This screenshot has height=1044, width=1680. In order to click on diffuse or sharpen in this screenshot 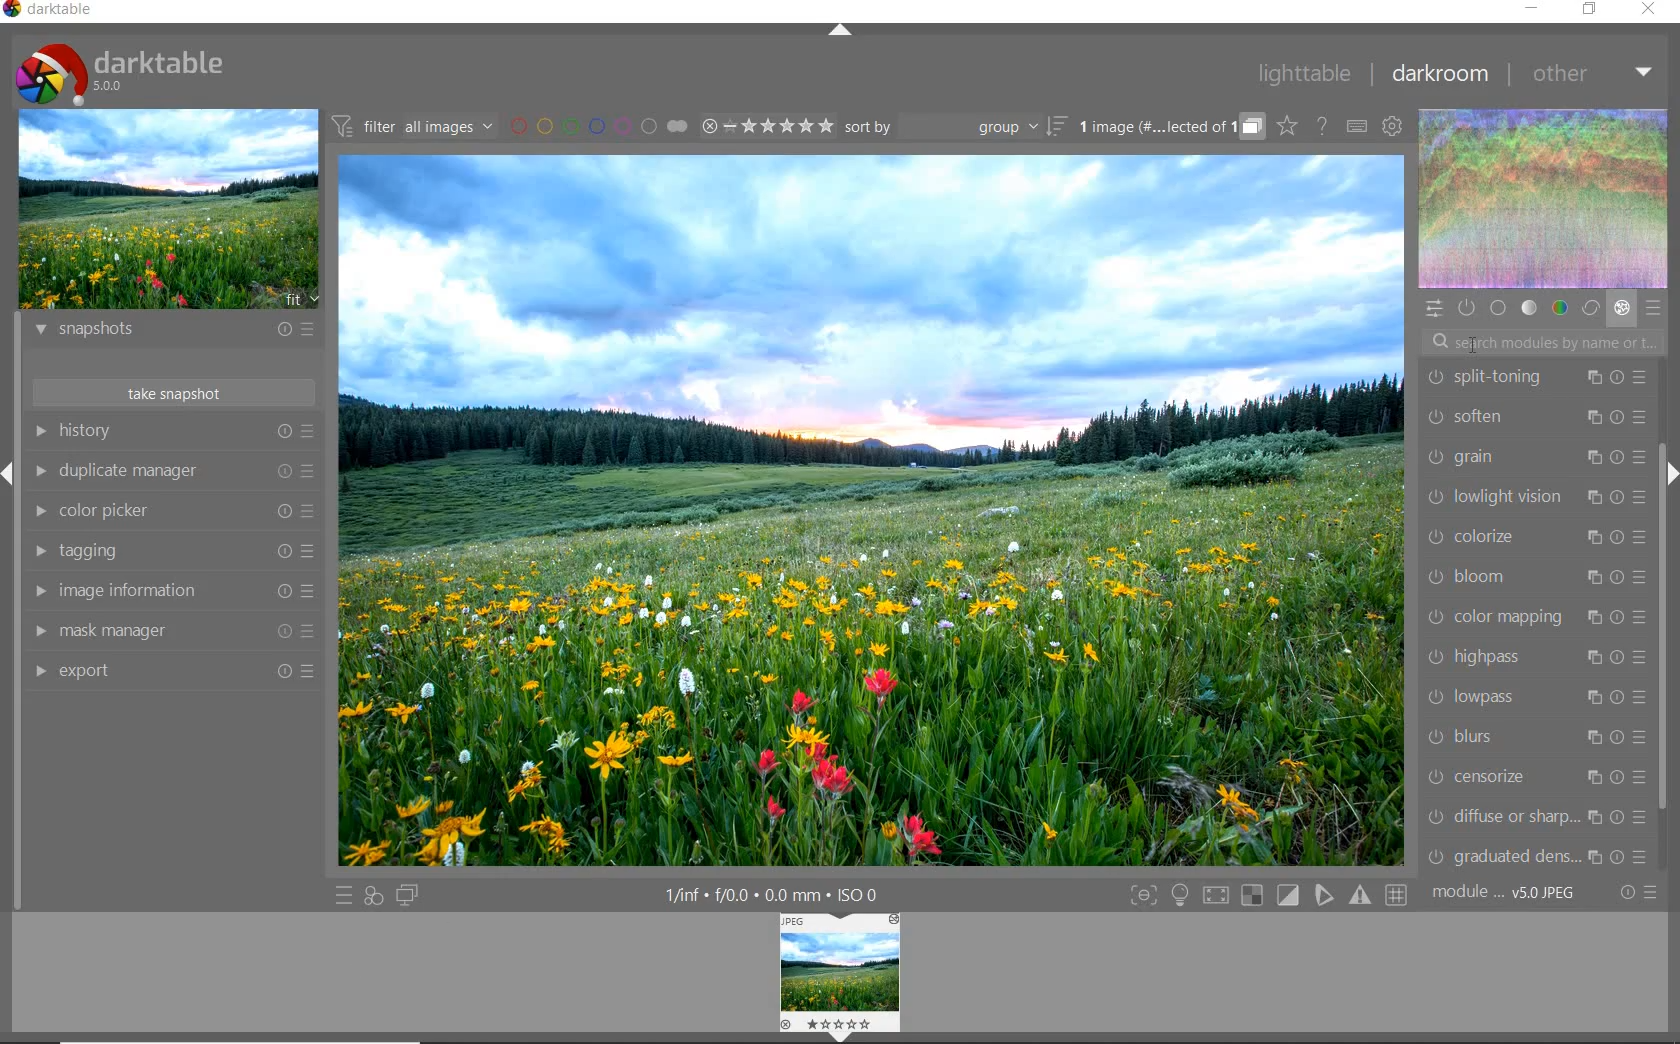, I will do `click(1531, 820)`.